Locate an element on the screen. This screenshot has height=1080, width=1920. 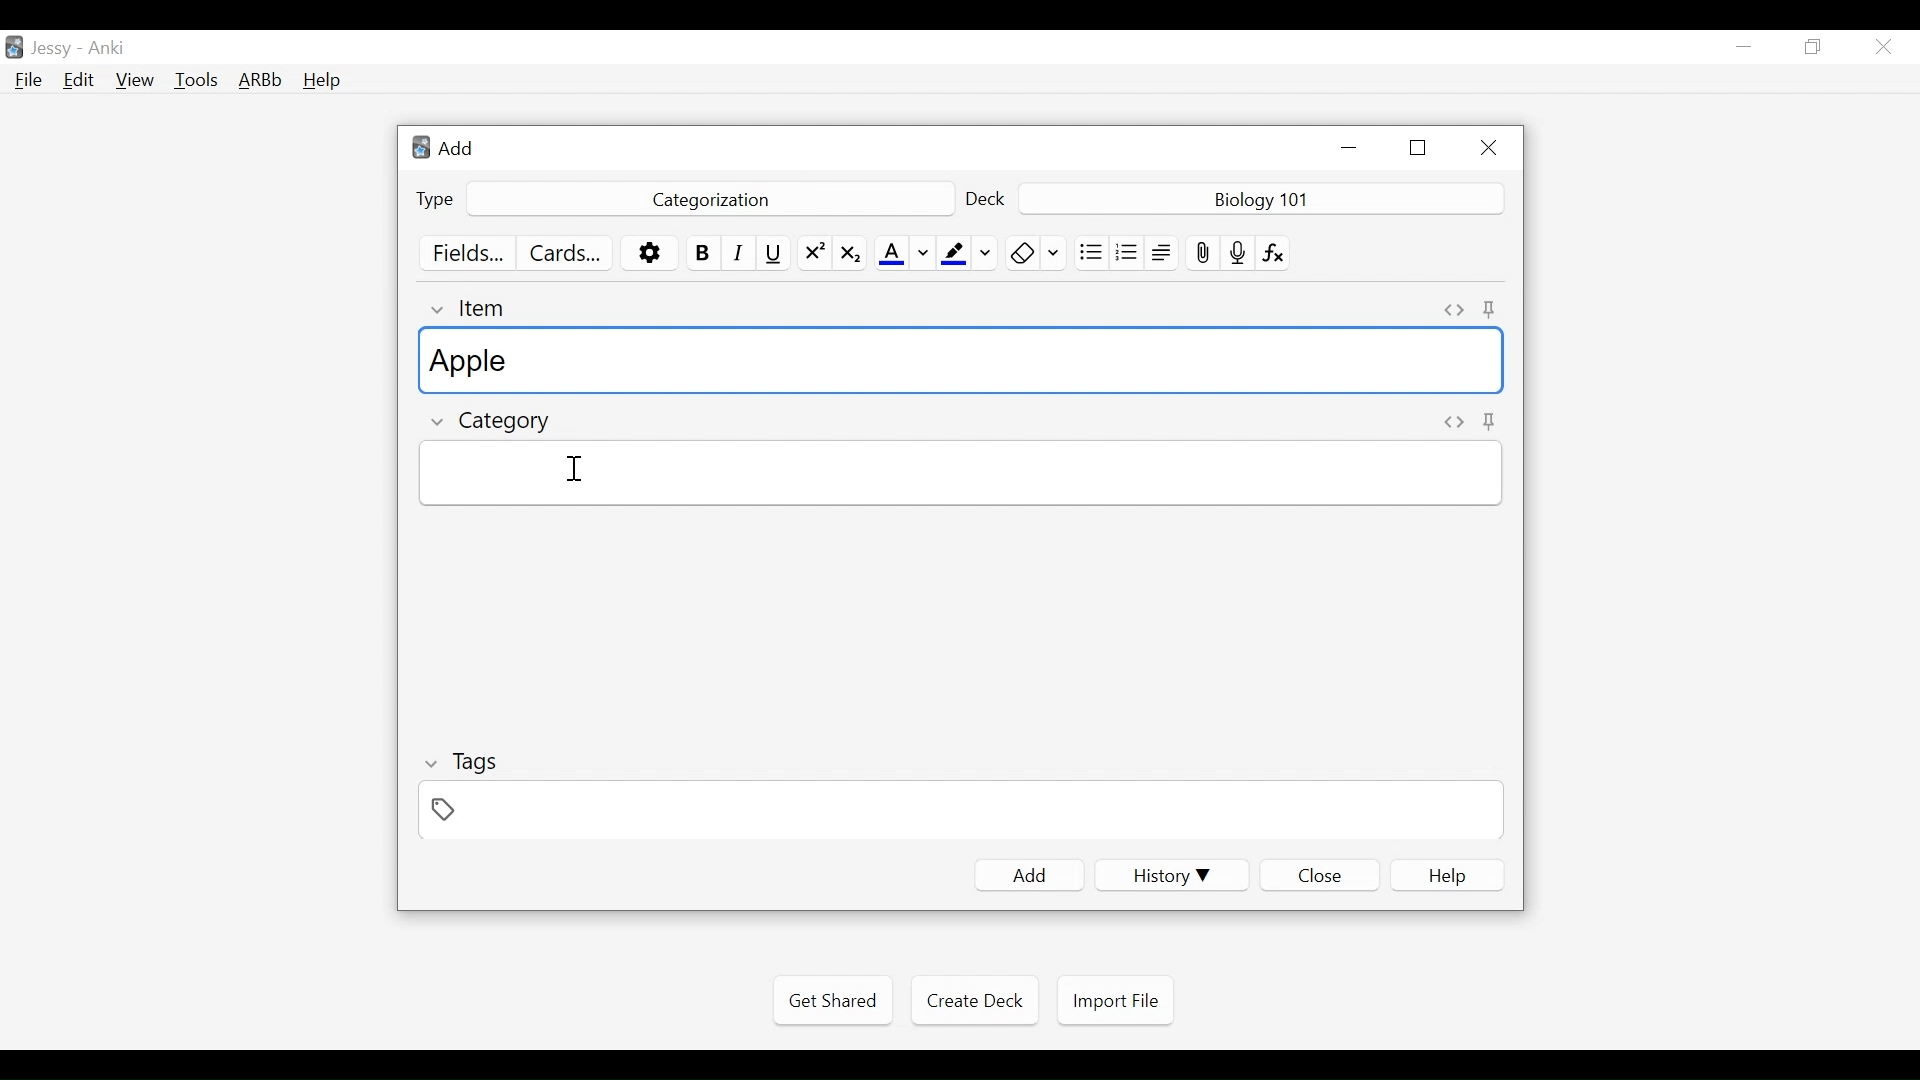
Advanced Review Button bar is located at coordinates (261, 80).